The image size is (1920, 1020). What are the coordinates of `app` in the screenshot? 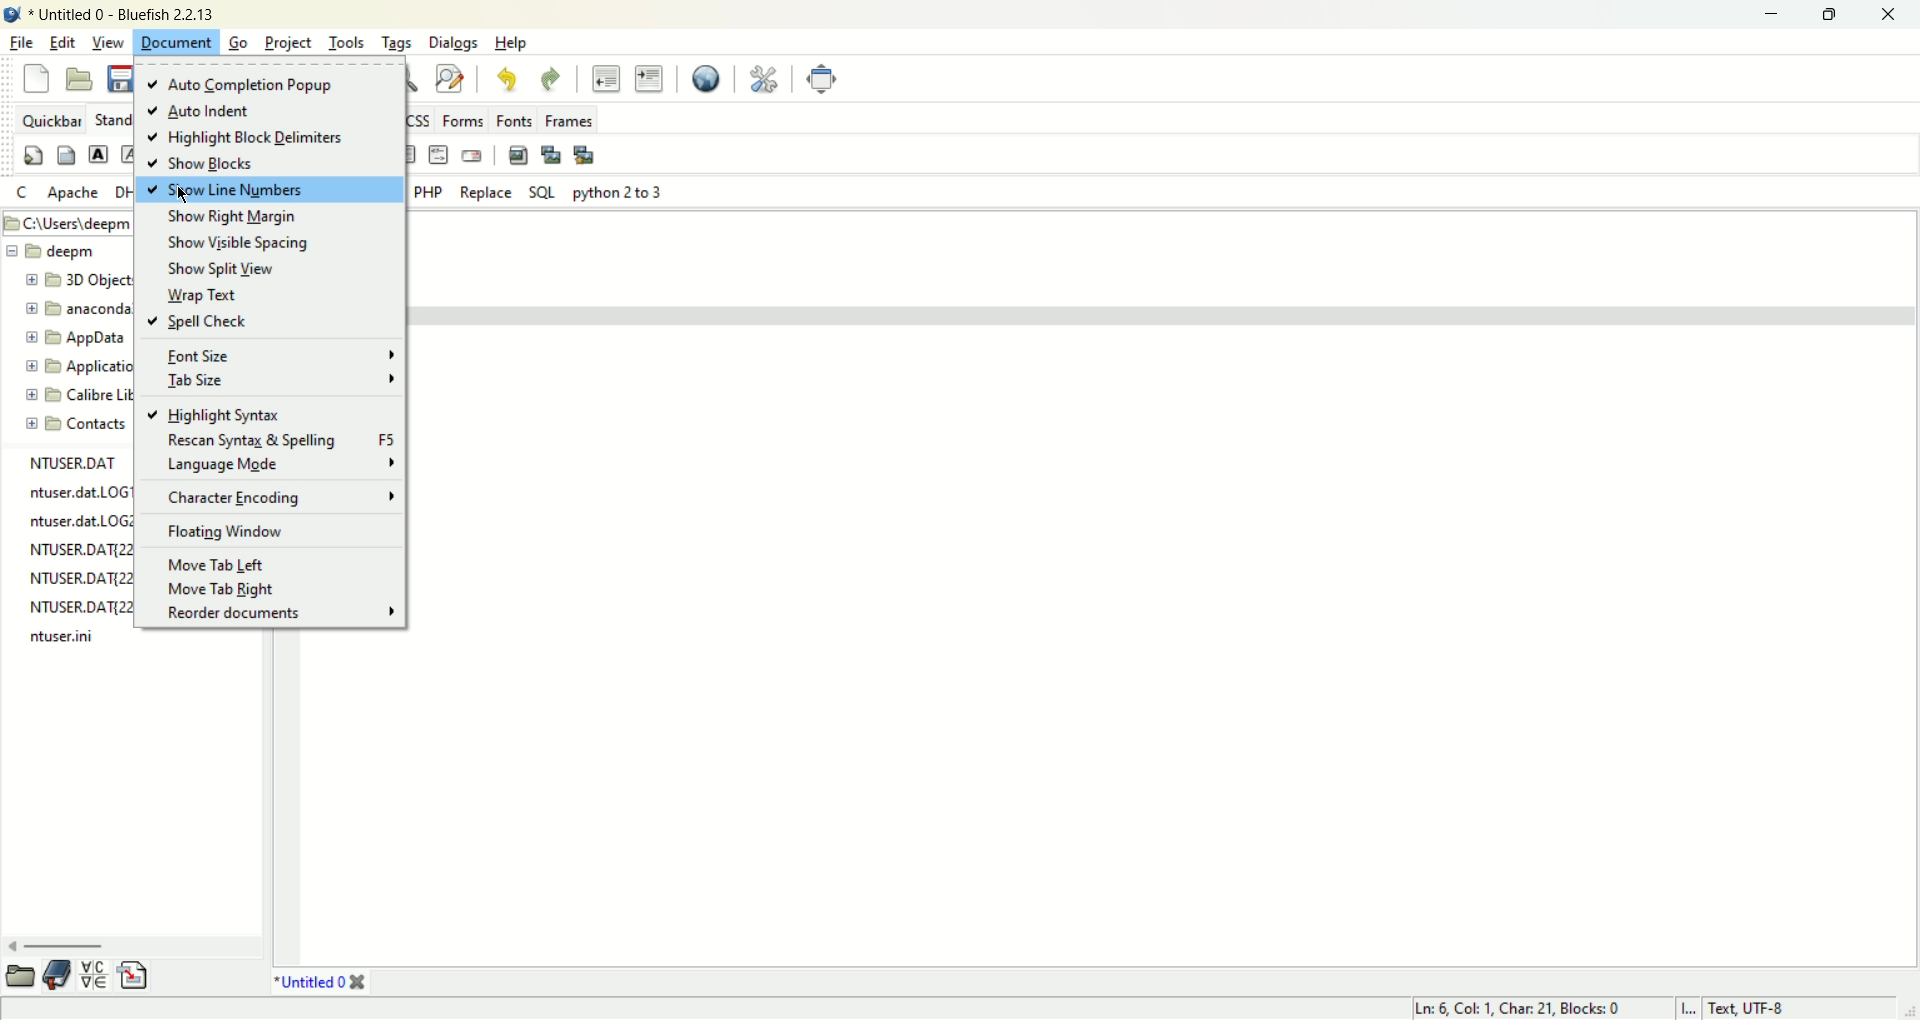 It's located at (76, 338).